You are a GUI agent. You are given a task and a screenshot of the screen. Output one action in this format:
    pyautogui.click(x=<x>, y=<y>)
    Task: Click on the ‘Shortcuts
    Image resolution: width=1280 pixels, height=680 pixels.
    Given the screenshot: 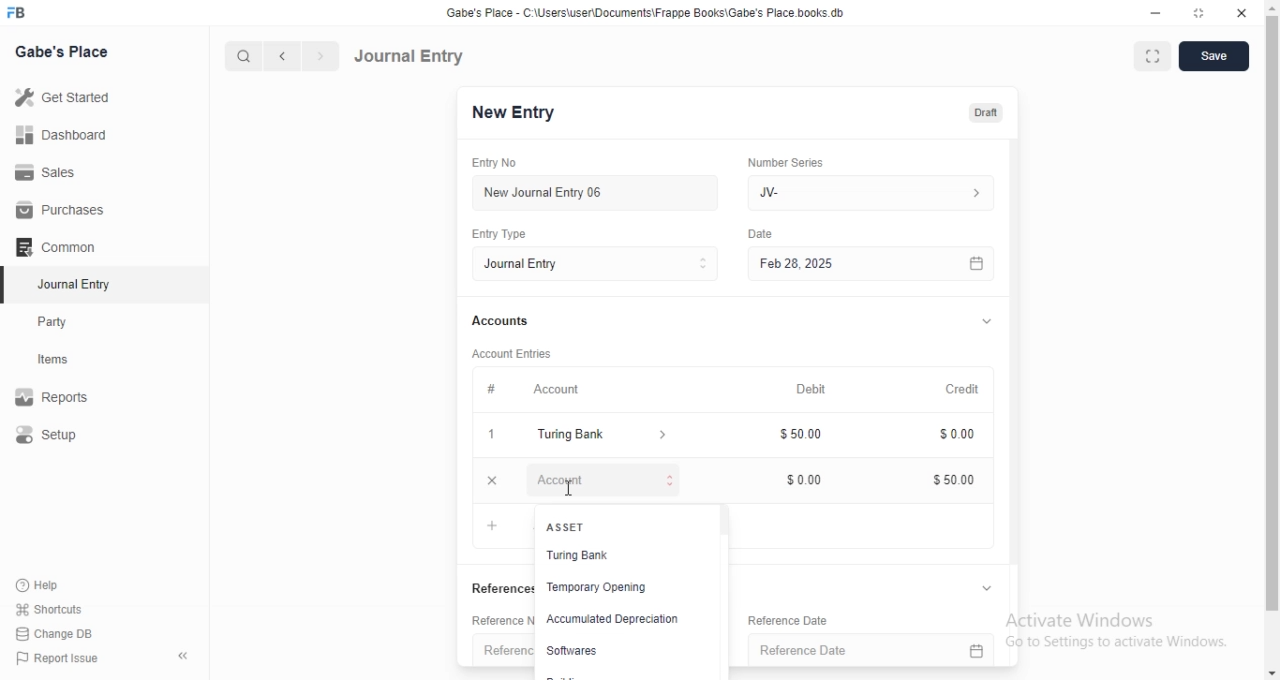 What is the action you would take?
    pyautogui.click(x=62, y=609)
    